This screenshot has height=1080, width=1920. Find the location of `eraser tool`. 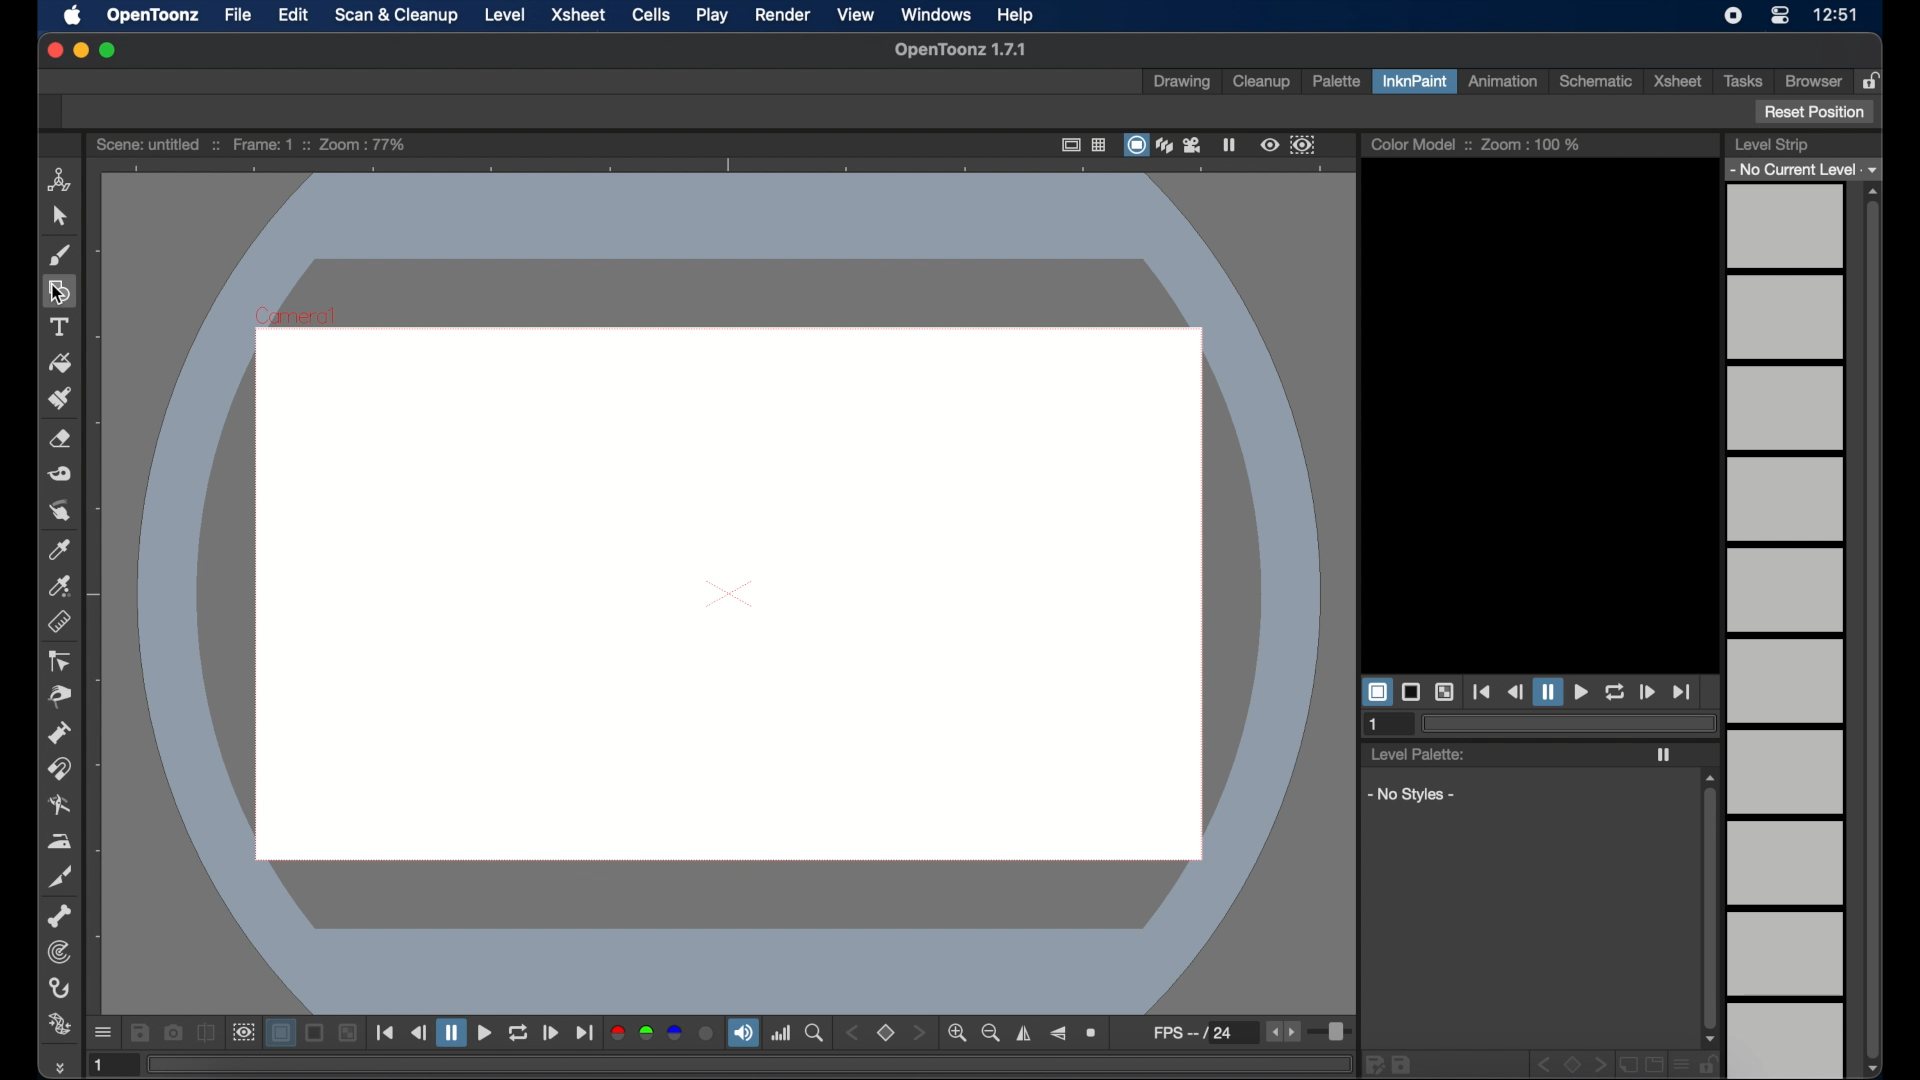

eraser tool is located at coordinates (60, 439).